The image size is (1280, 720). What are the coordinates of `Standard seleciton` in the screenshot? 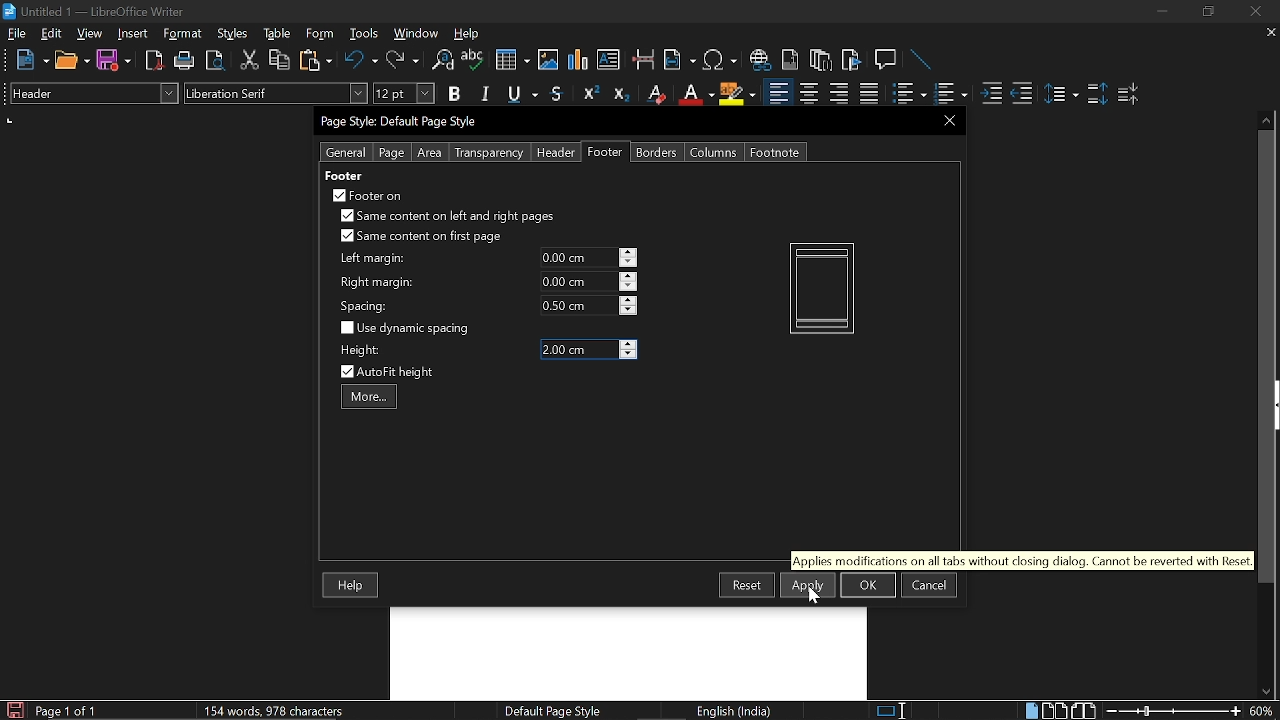 It's located at (895, 711).